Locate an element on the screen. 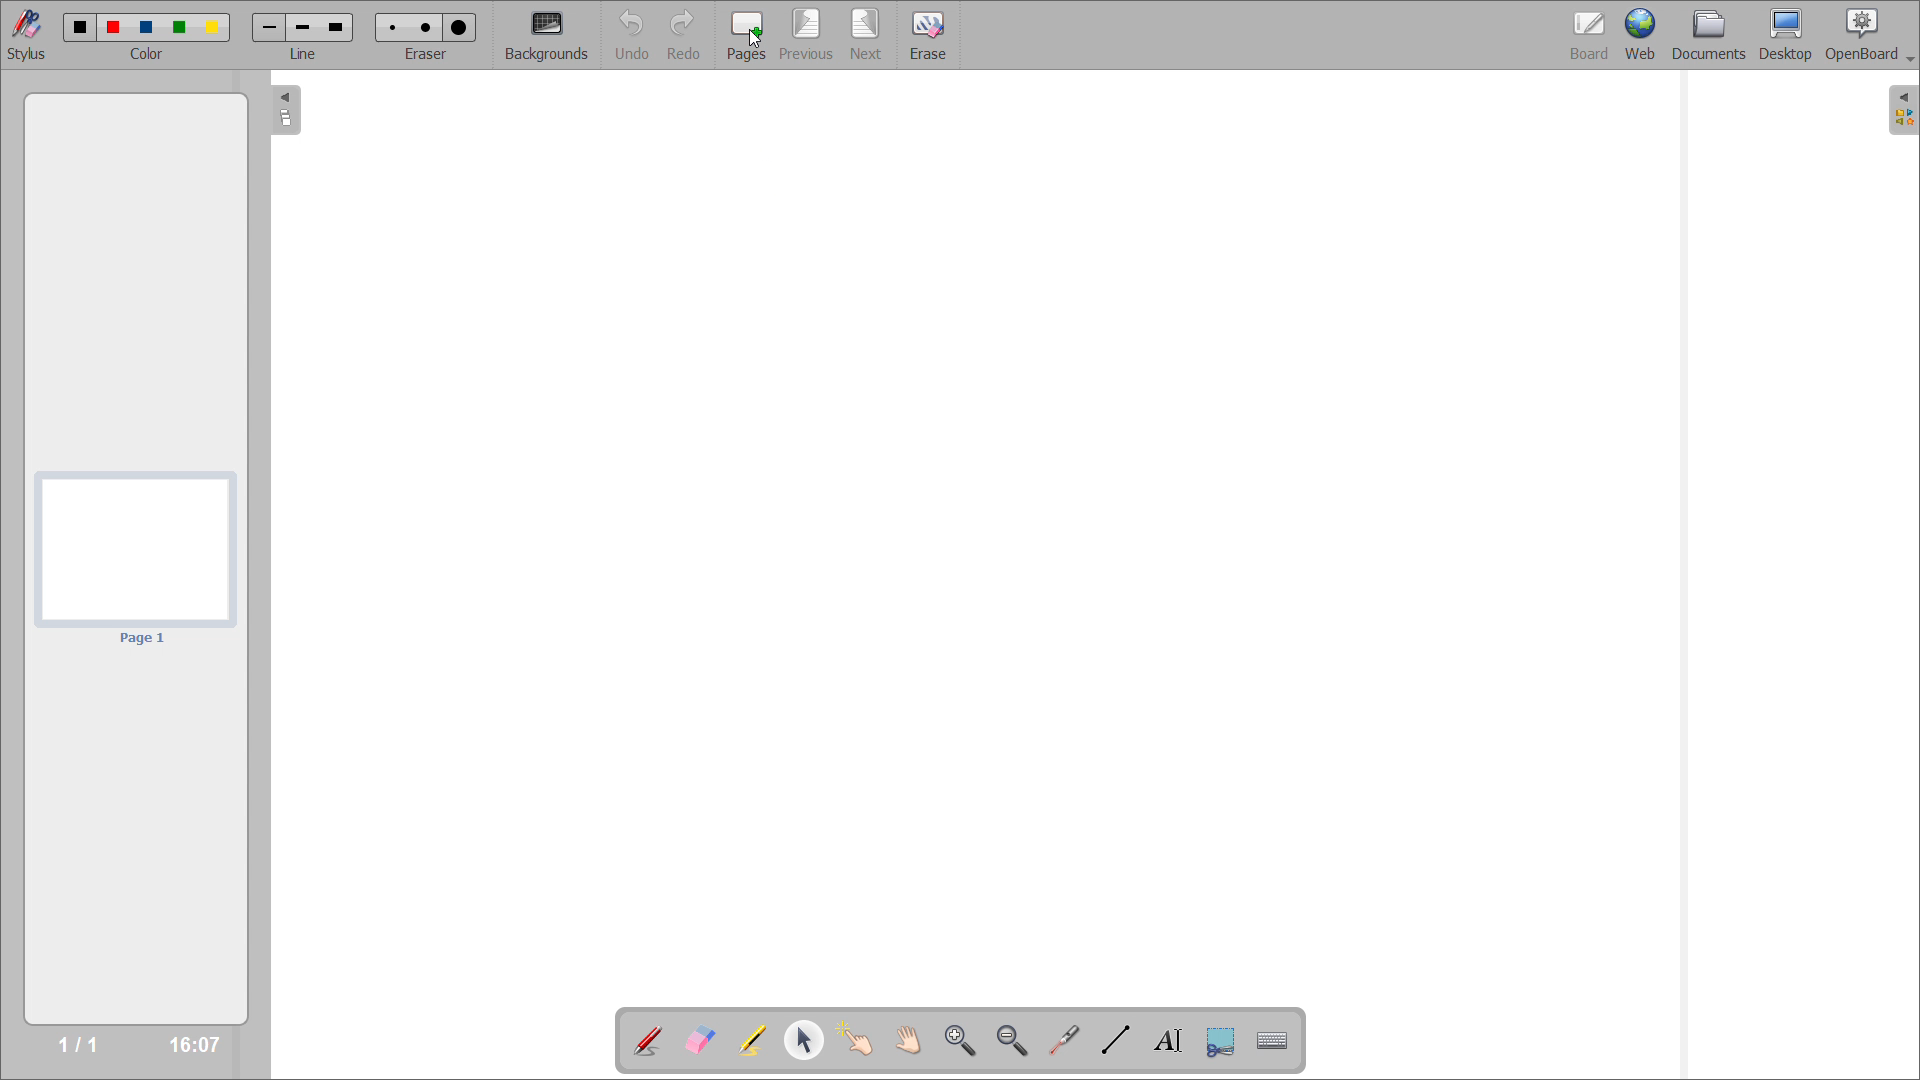 This screenshot has width=1920, height=1080. highlight is located at coordinates (752, 1041).